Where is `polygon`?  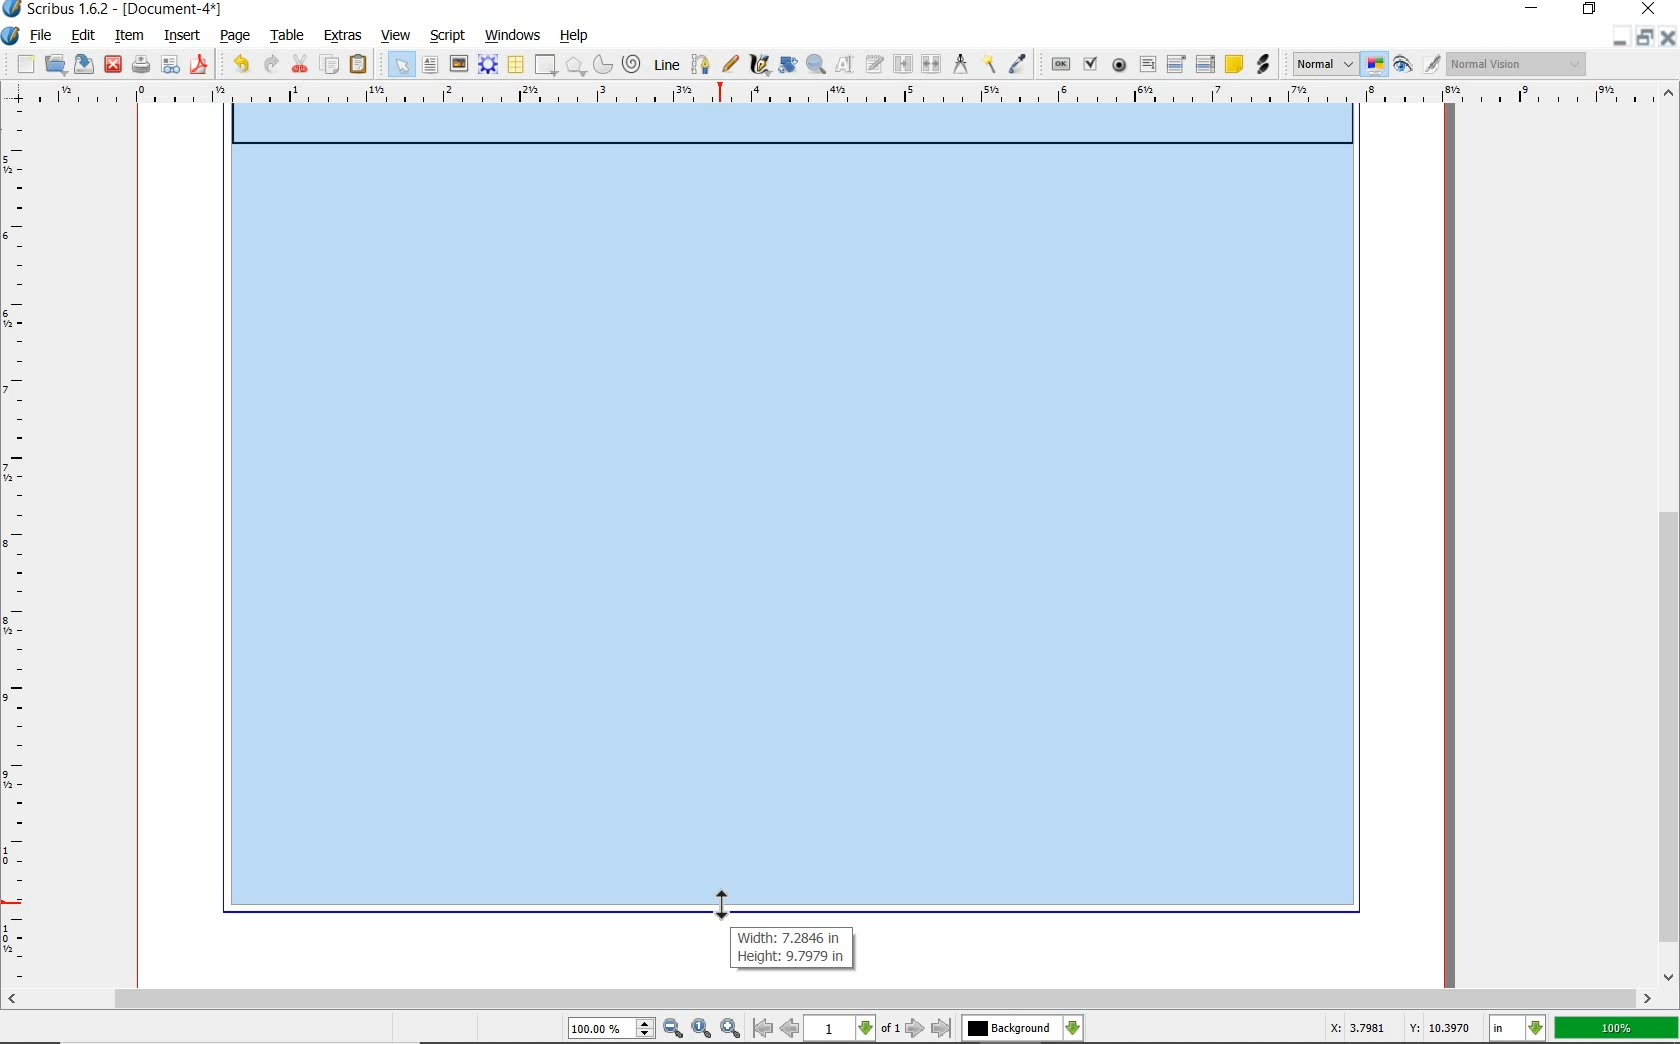 polygon is located at coordinates (576, 67).